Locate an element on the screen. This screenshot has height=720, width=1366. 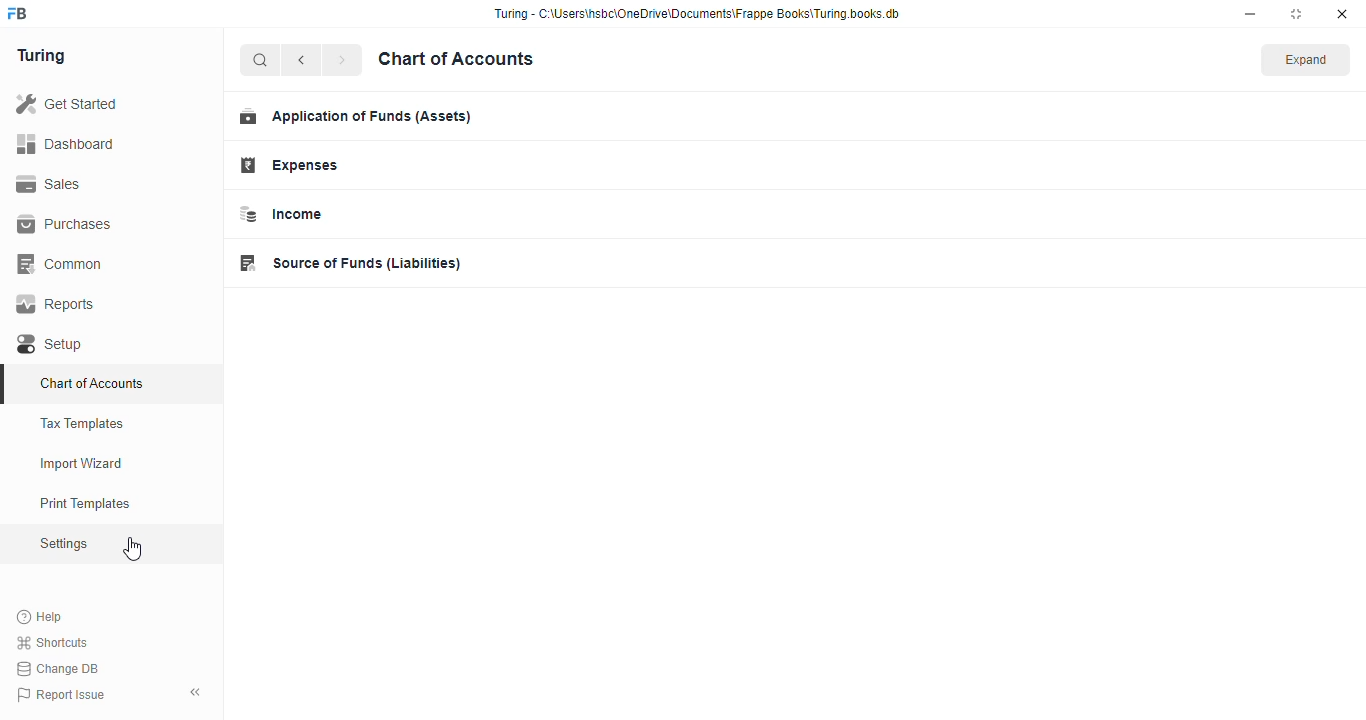
help is located at coordinates (41, 617).